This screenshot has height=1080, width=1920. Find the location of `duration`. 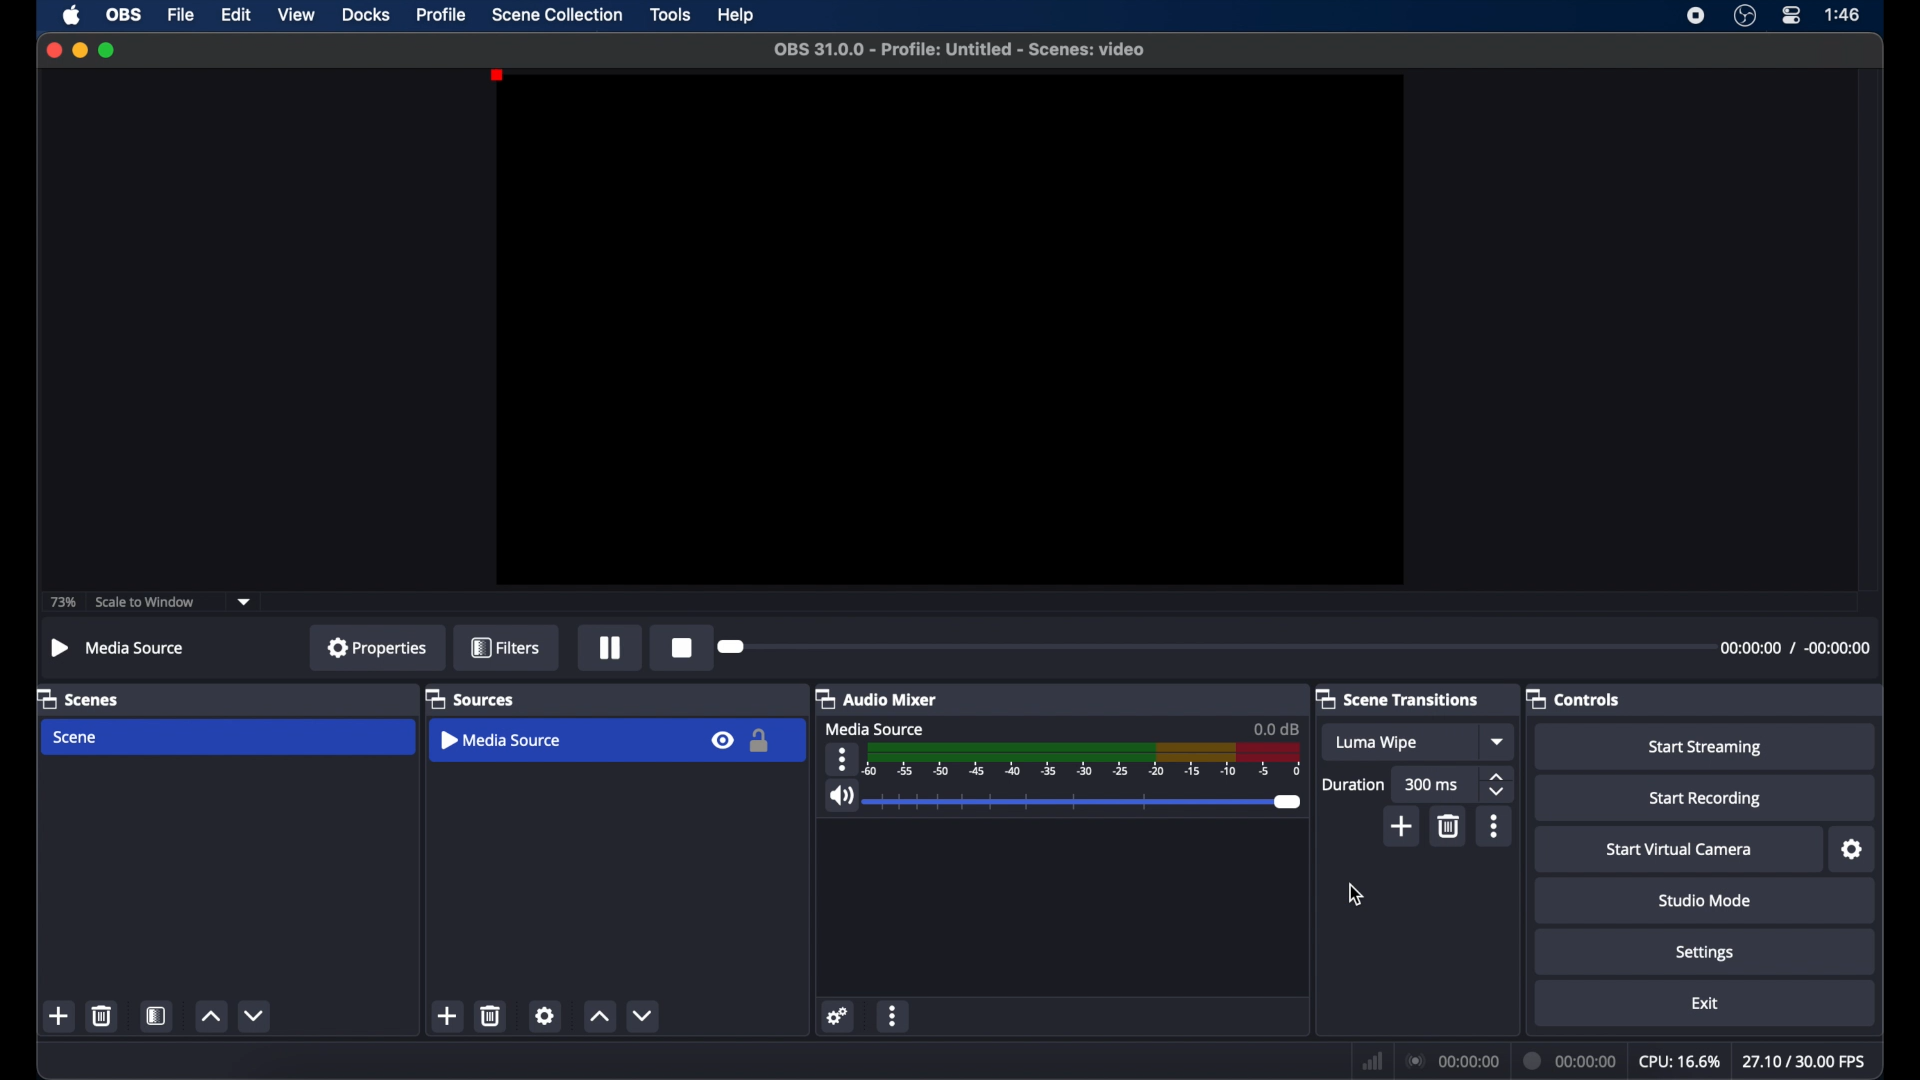

duration is located at coordinates (1572, 1062).